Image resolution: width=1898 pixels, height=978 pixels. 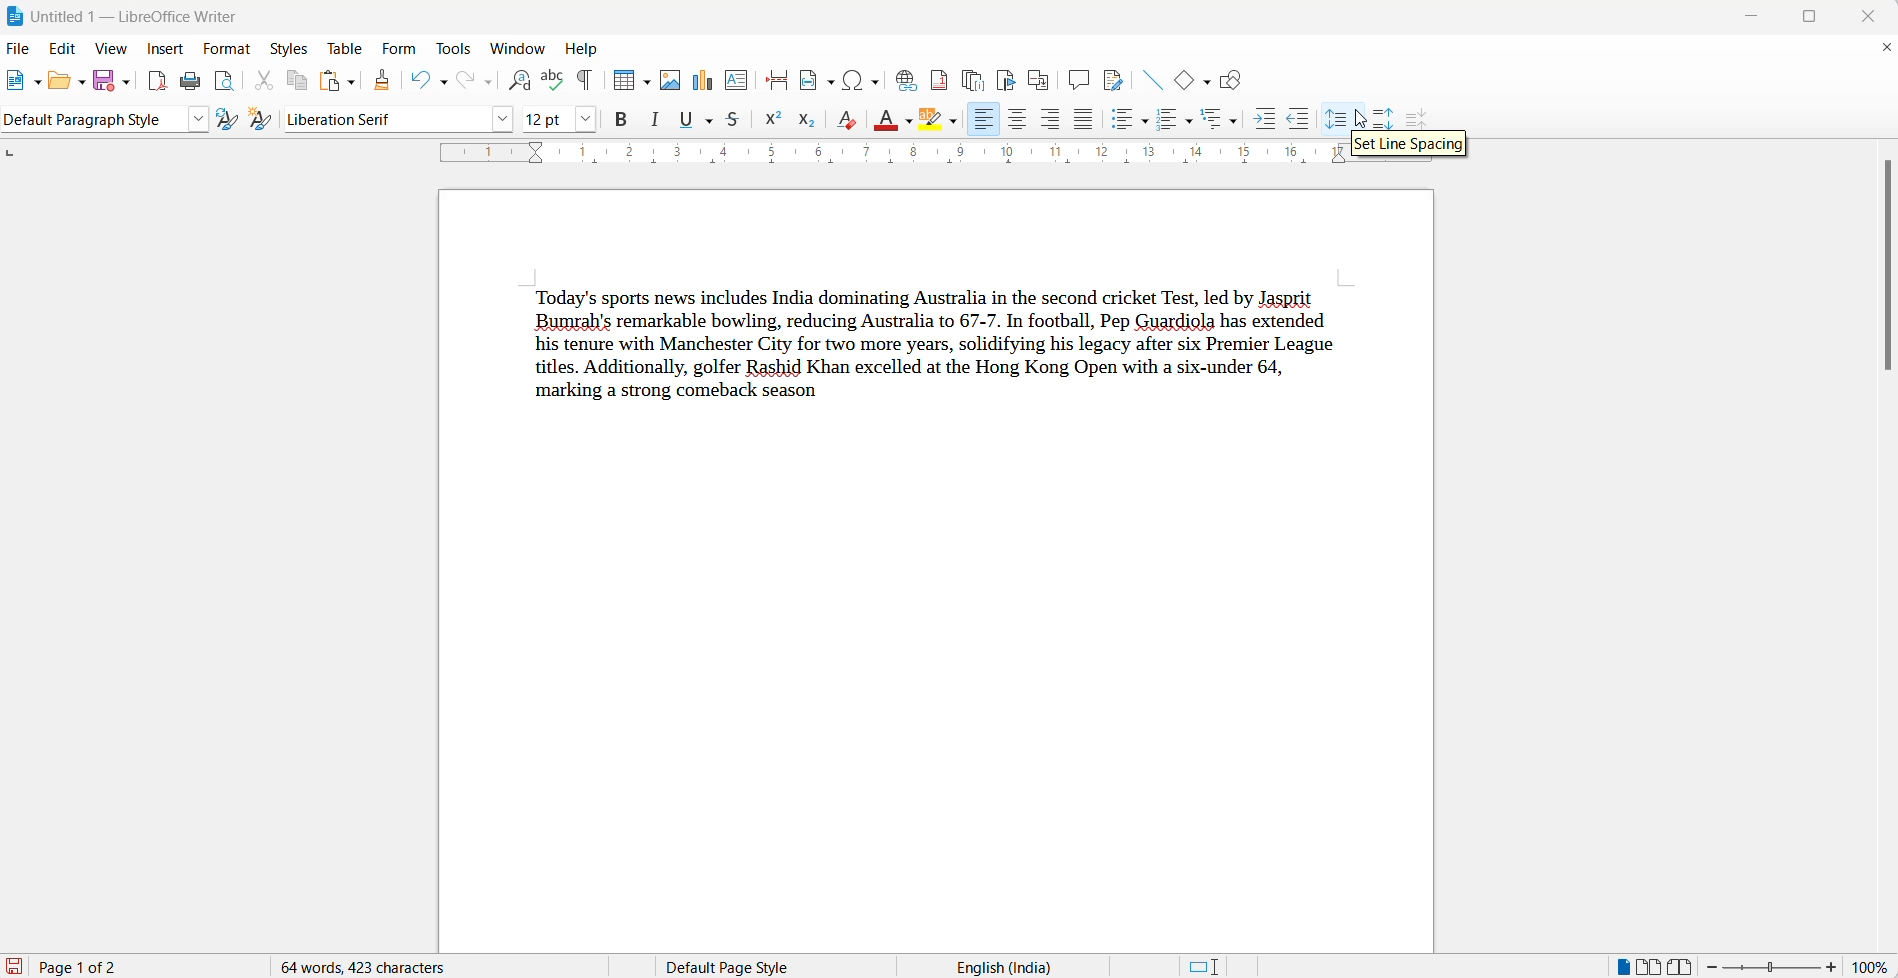 I want to click on insert comments, so click(x=1077, y=78).